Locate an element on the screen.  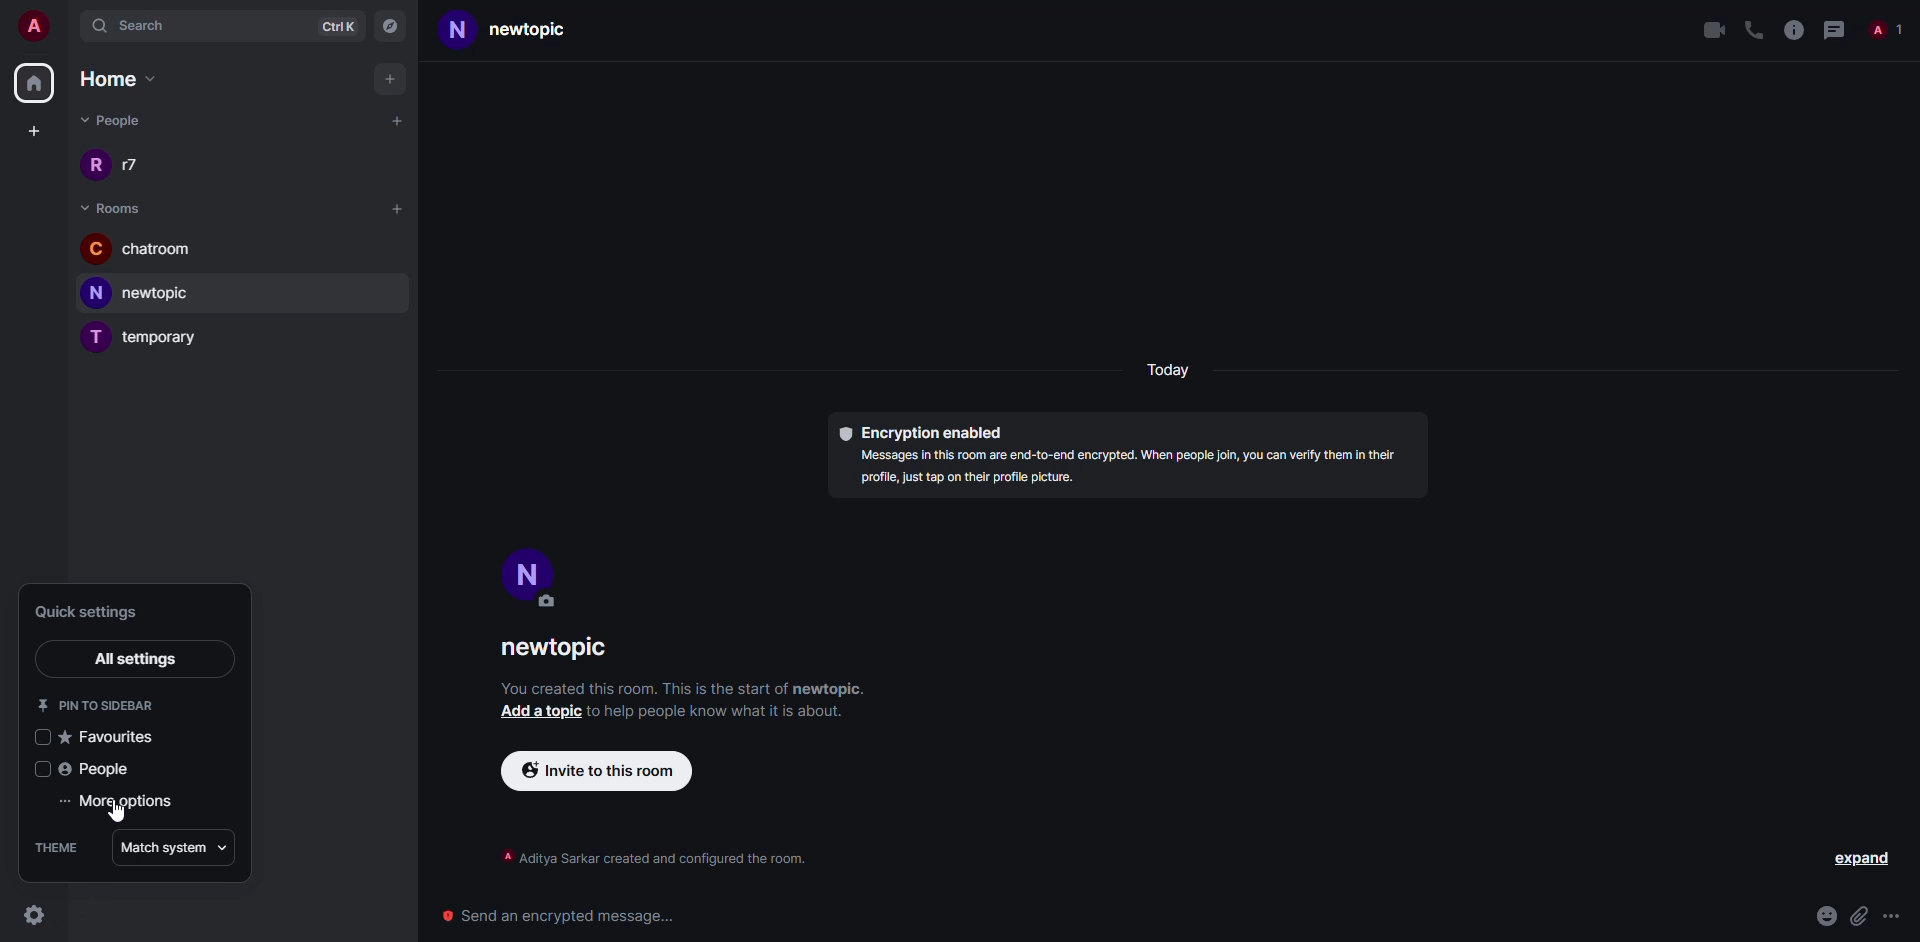
add is located at coordinates (387, 77).